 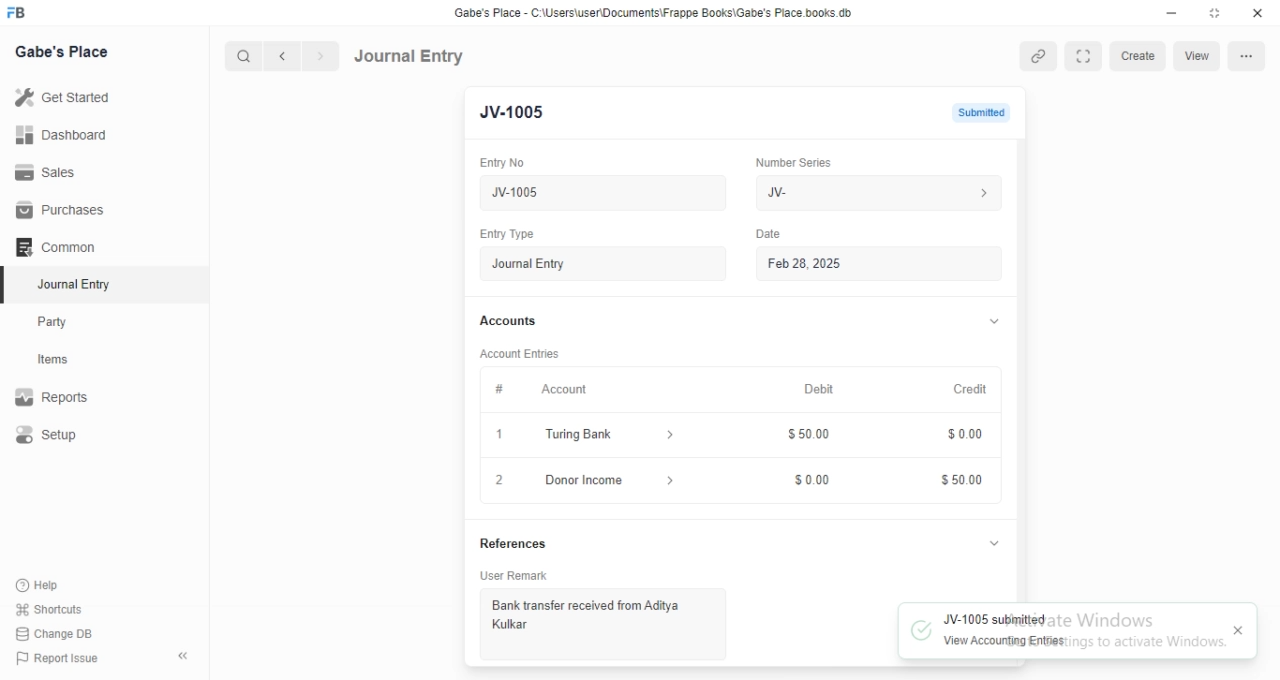 I want to click on $50.00, so click(x=816, y=432).